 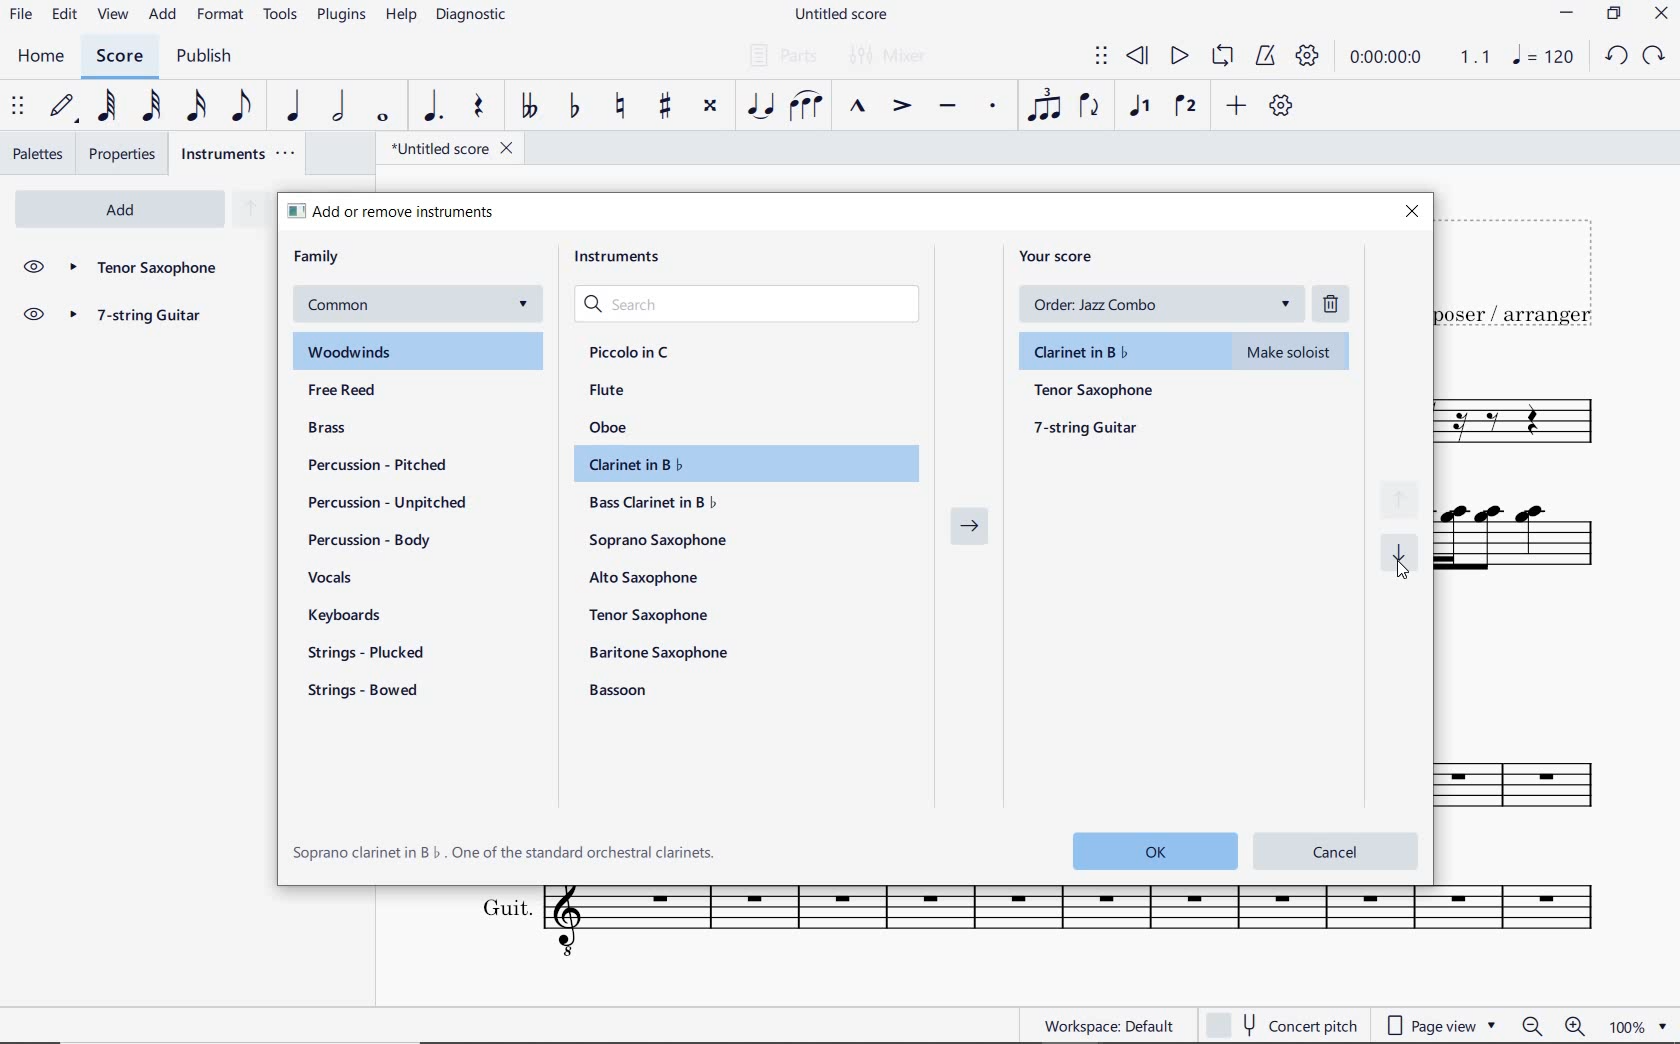 I want to click on INSTRUMENT: TENOR SAXOPHONE, so click(x=1529, y=423).